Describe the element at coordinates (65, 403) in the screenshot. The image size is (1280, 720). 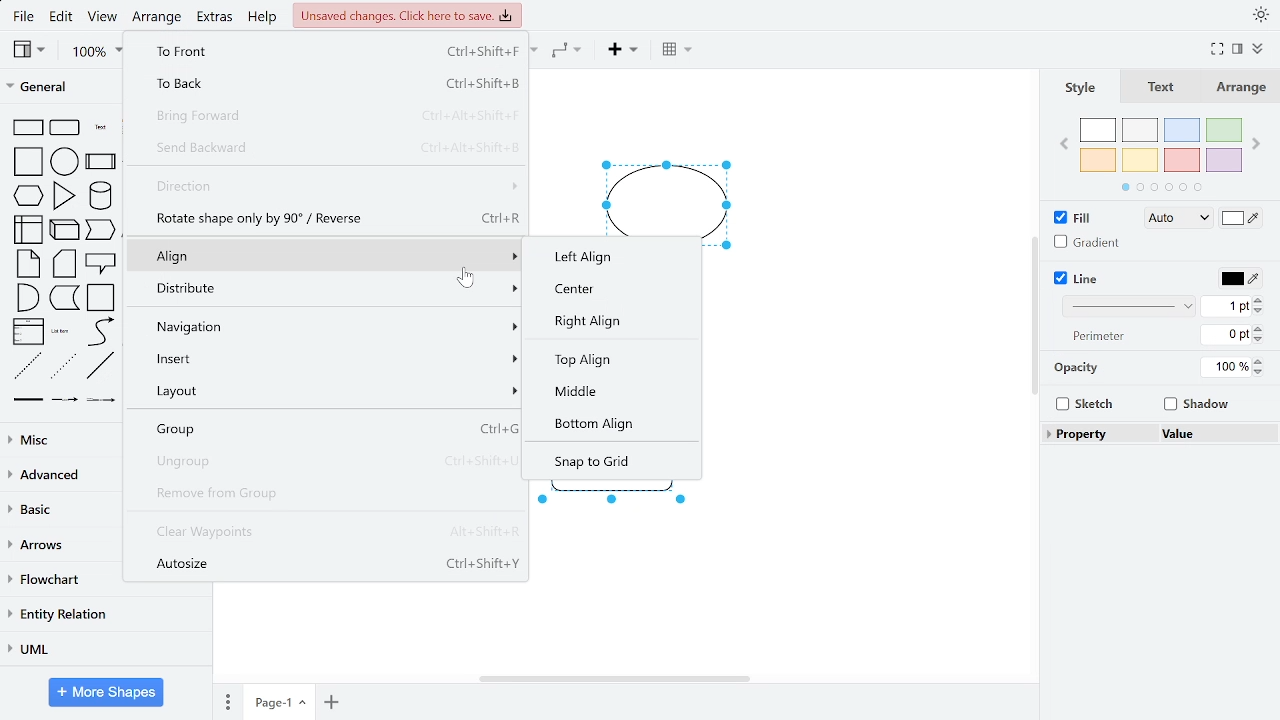
I see `Connector with label` at that location.